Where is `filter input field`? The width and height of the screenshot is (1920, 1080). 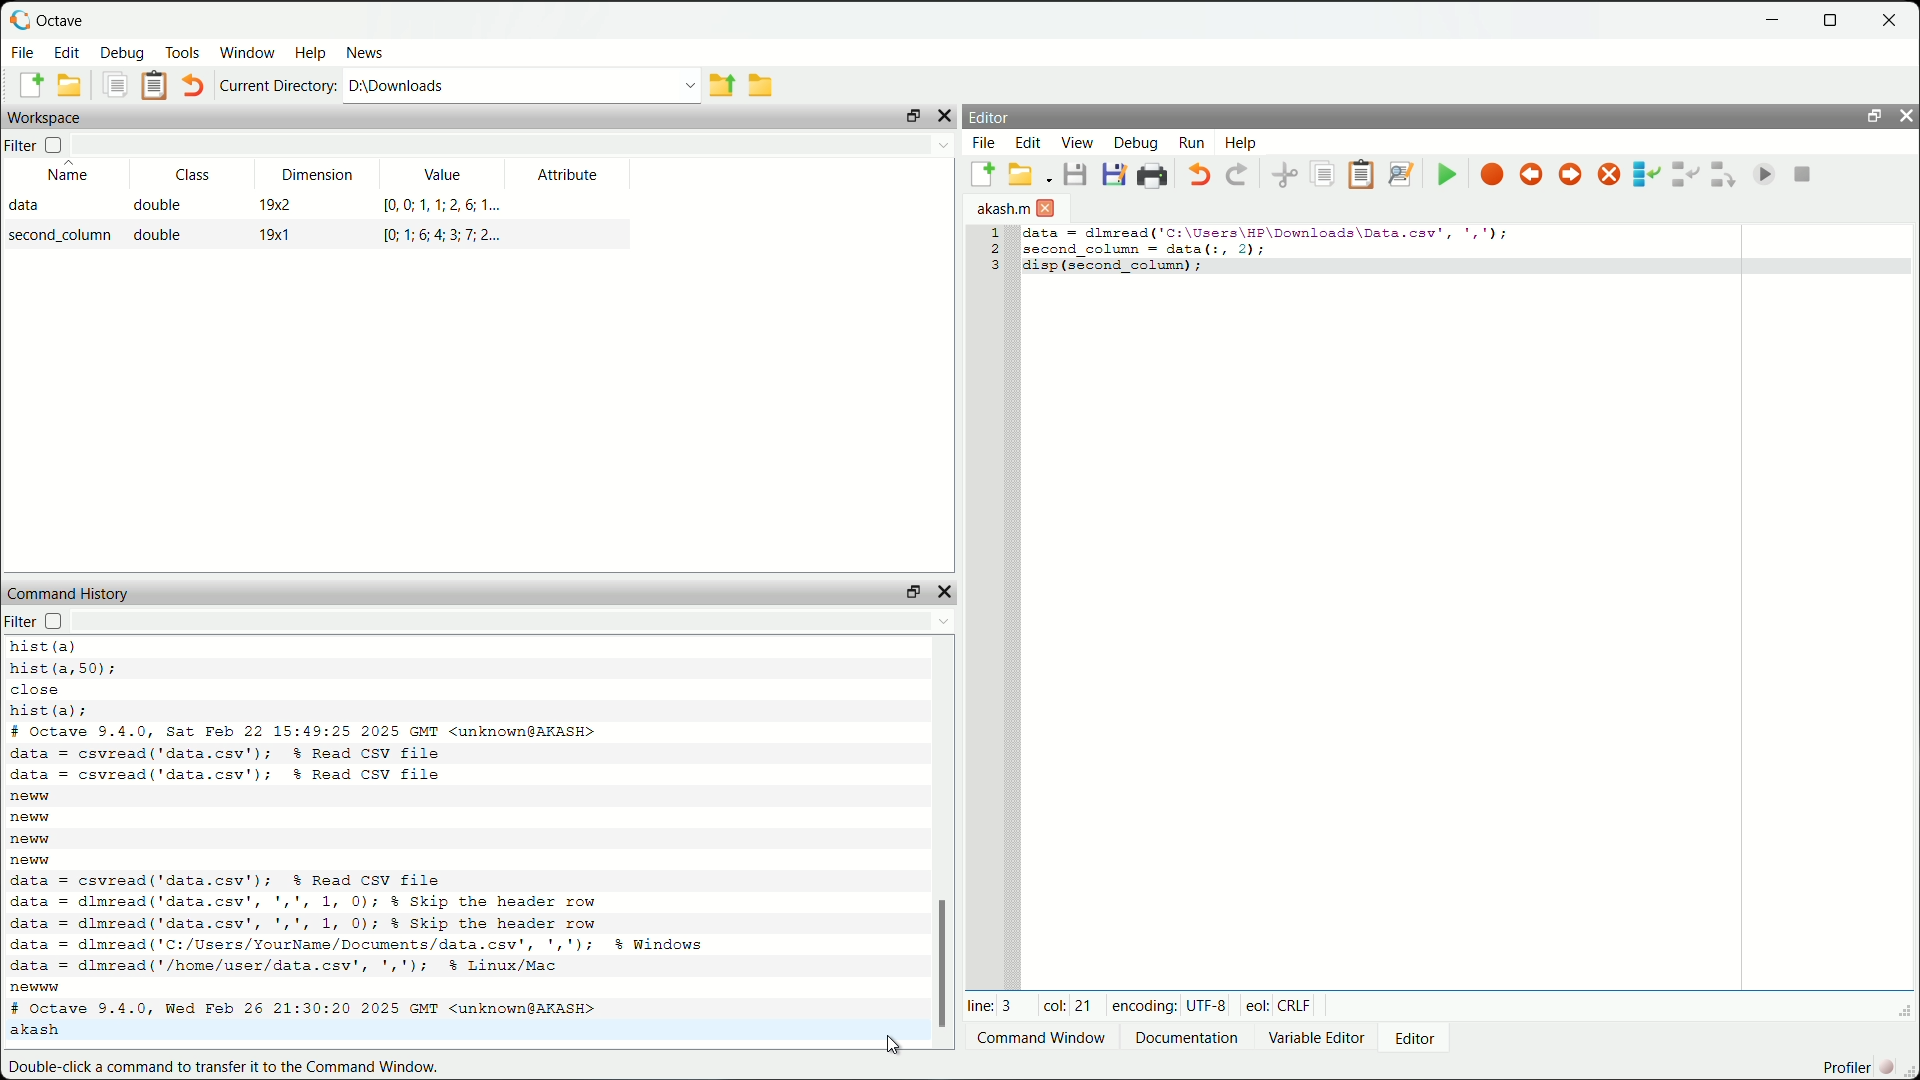 filter input field is located at coordinates (524, 623).